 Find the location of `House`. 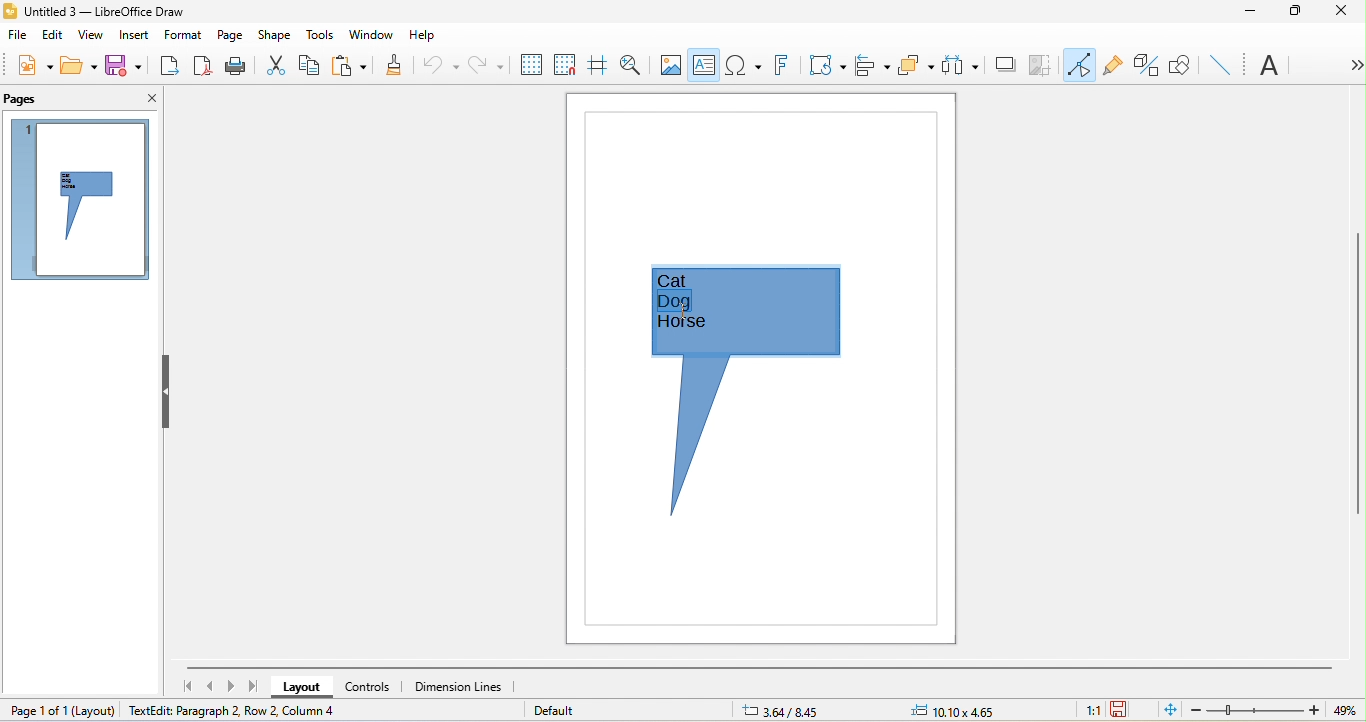

House is located at coordinates (682, 325).